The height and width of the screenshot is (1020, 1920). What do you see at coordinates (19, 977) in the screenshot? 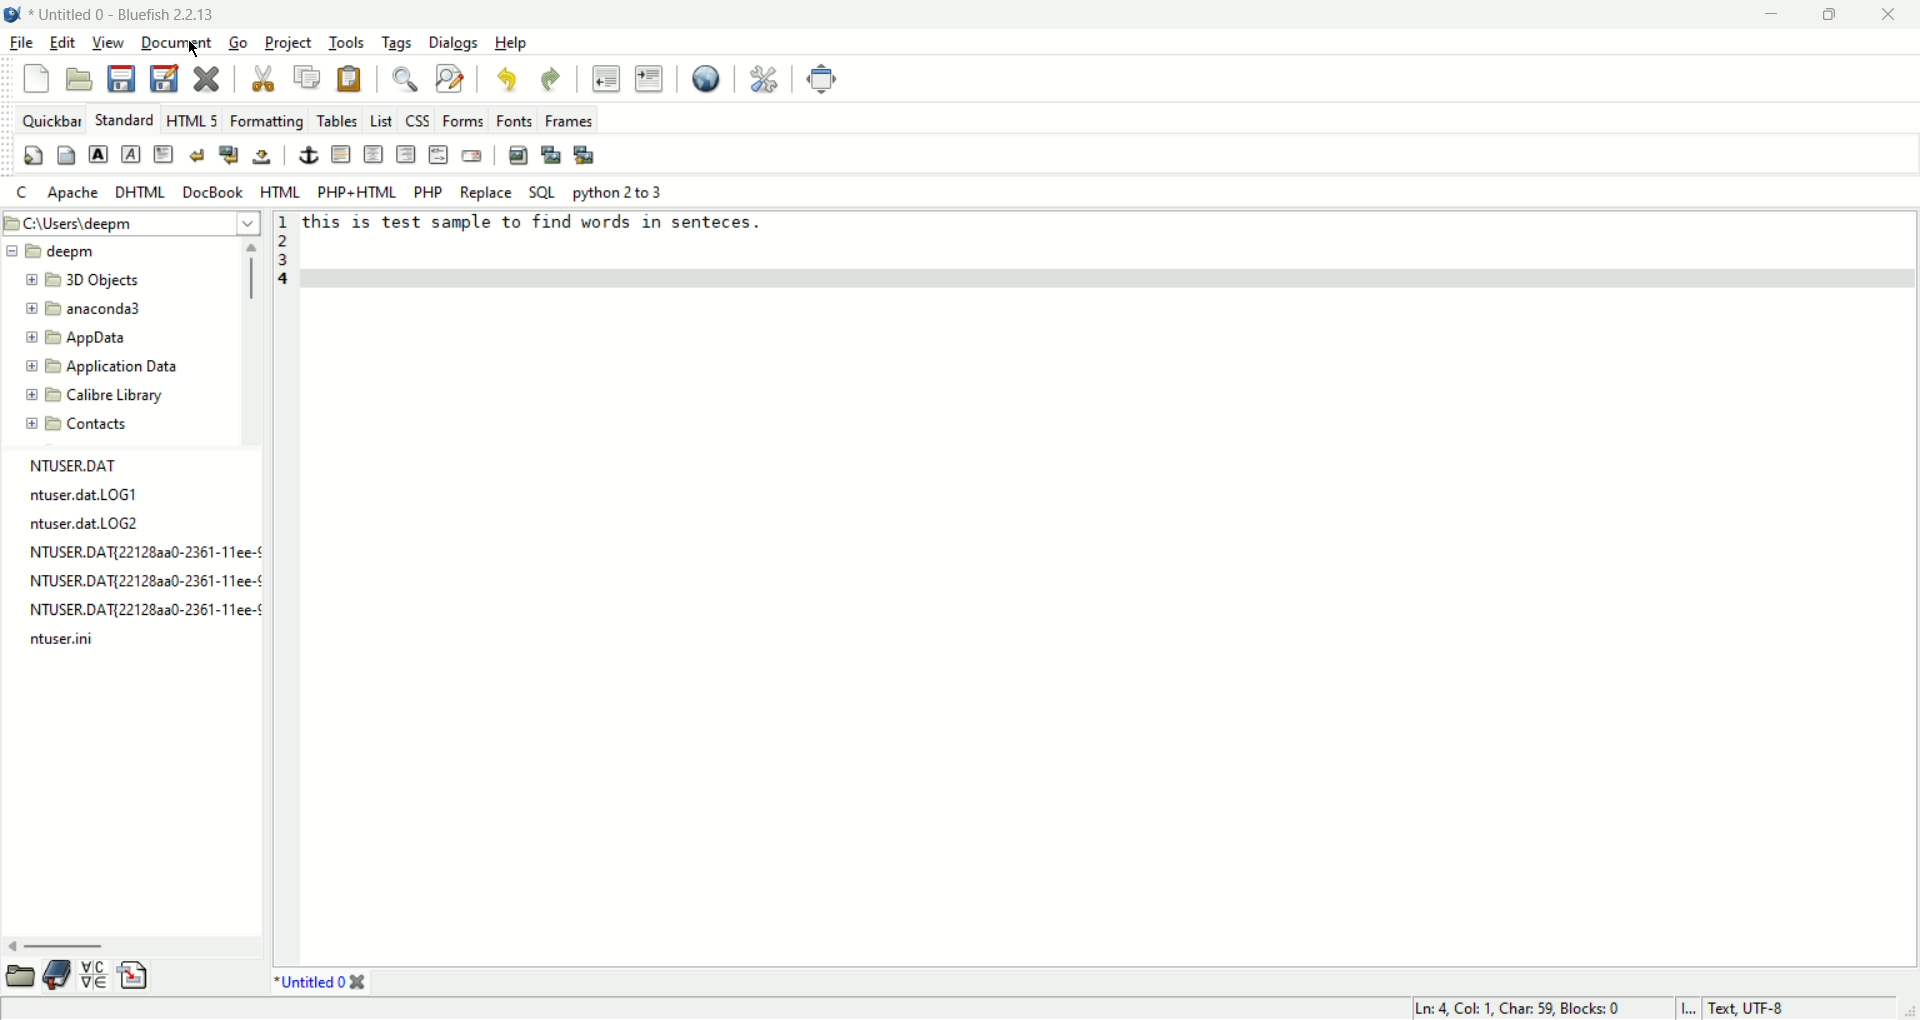
I see `file explorer` at bounding box center [19, 977].